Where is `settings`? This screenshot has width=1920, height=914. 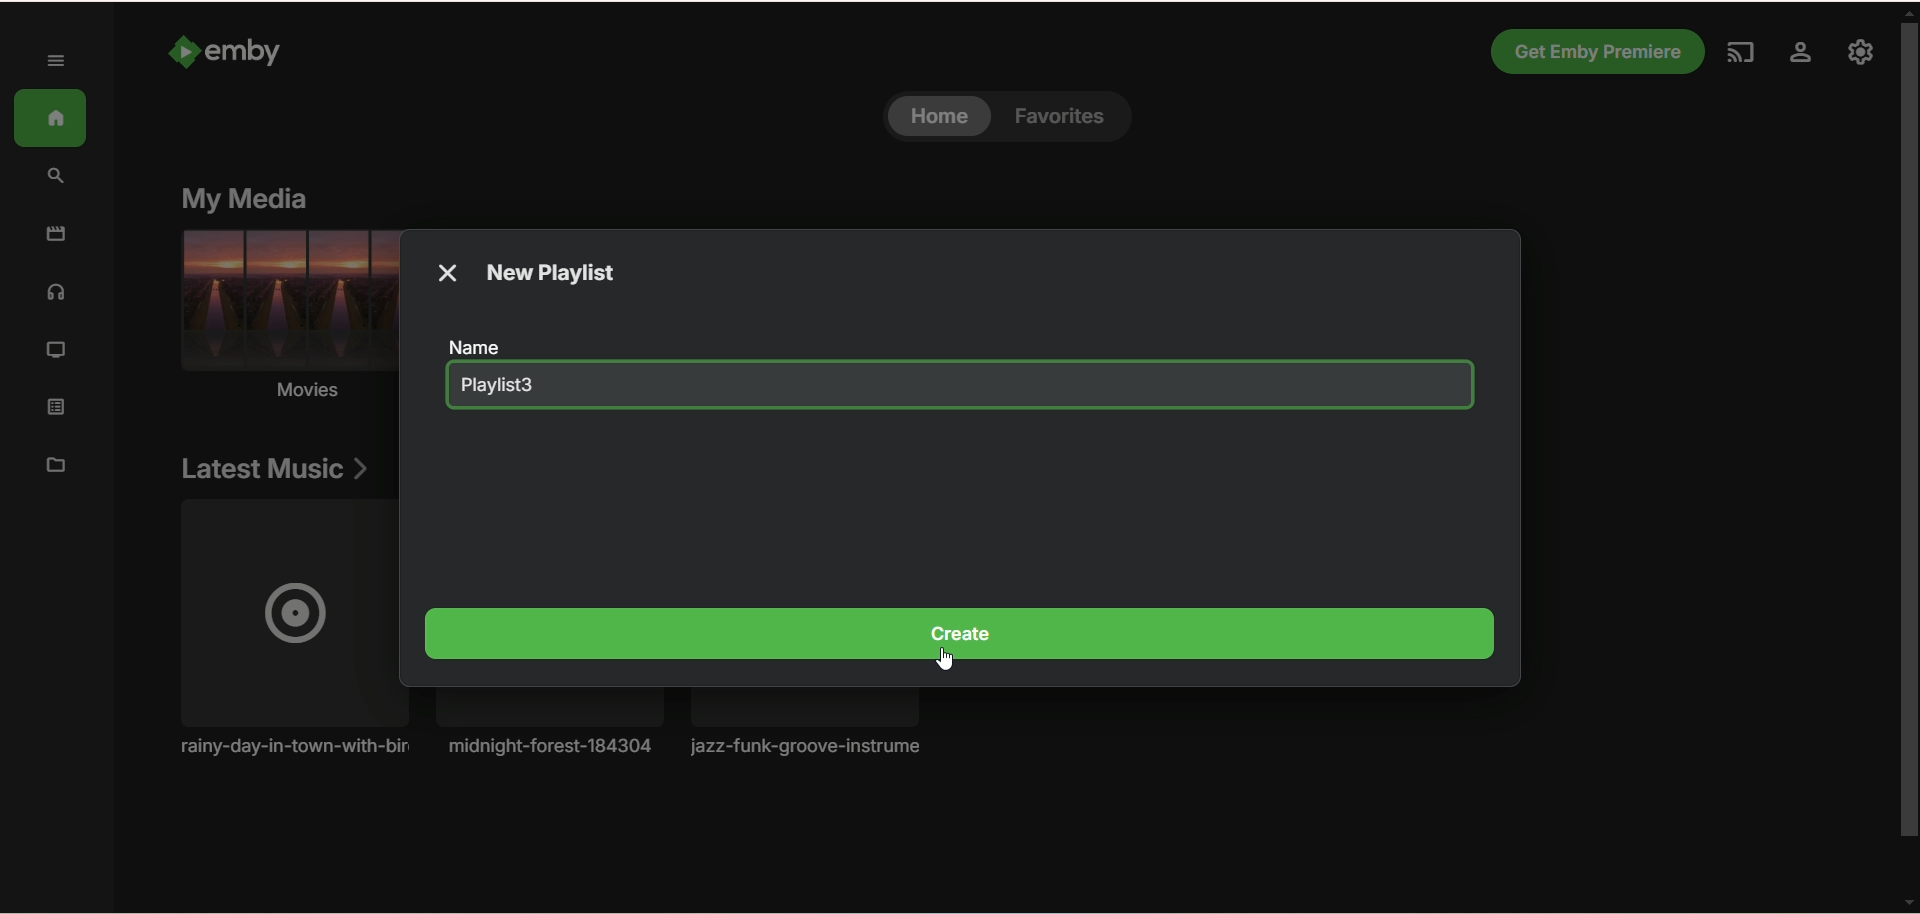
settings is located at coordinates (1799, 55).